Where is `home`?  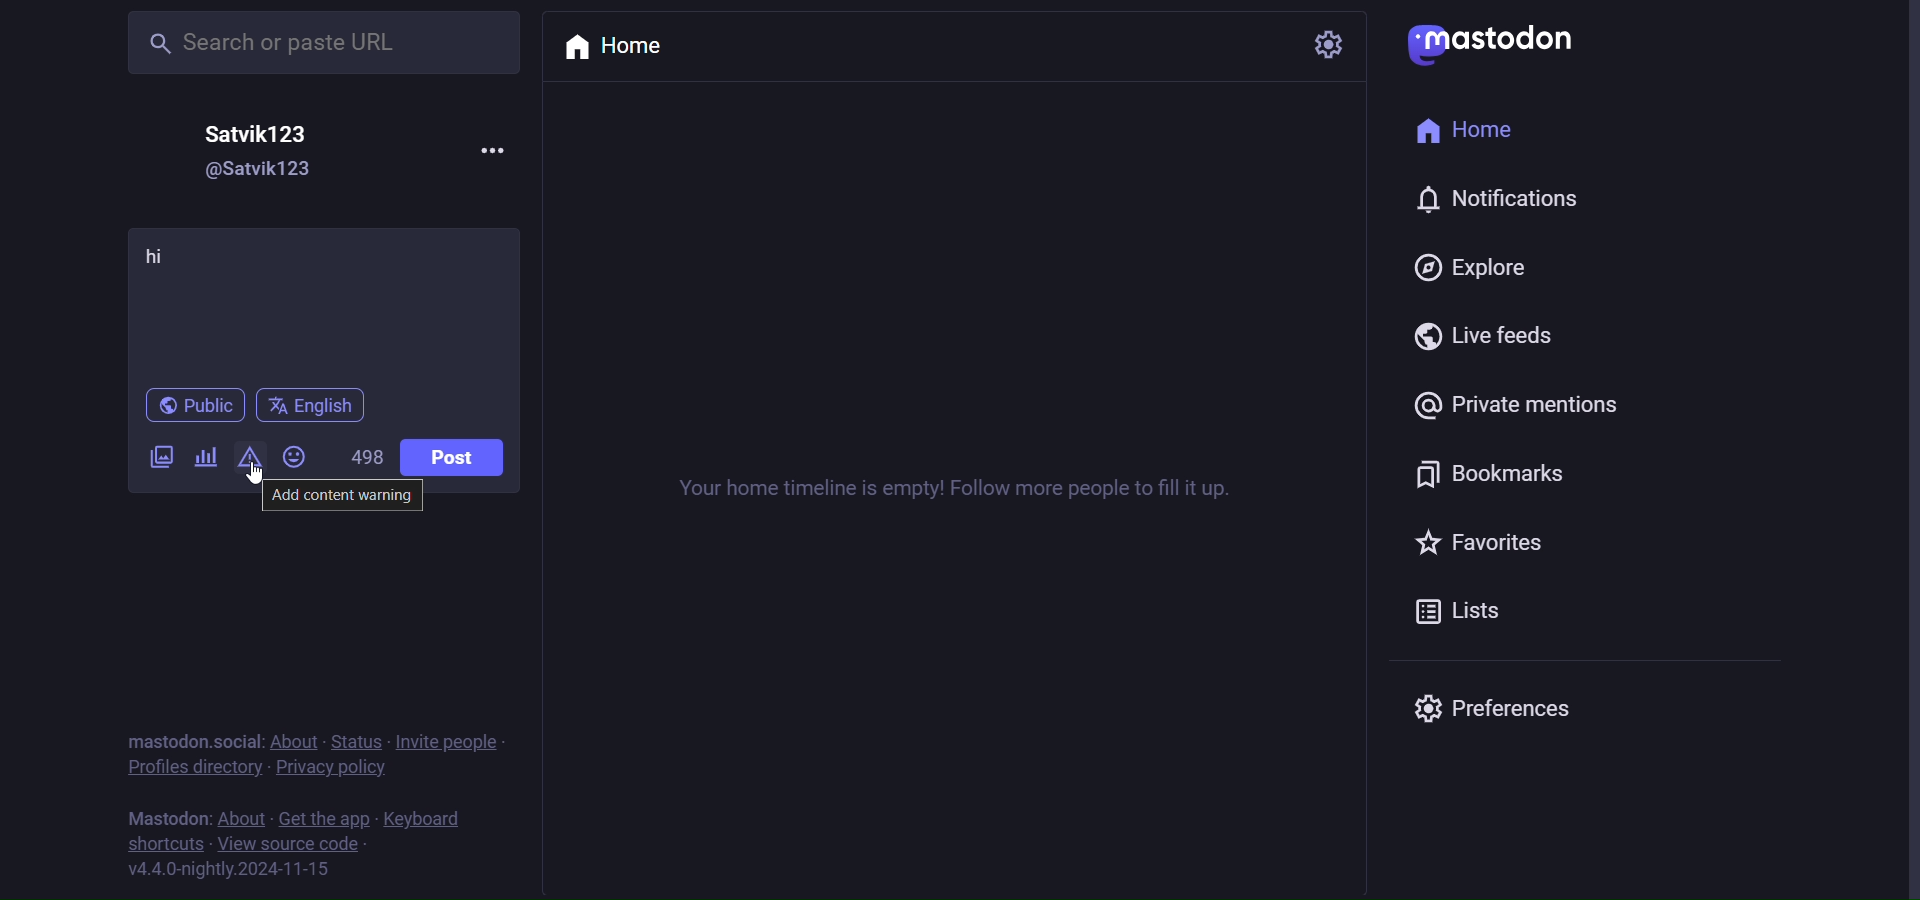
home is located at coordinates (1475, 135).